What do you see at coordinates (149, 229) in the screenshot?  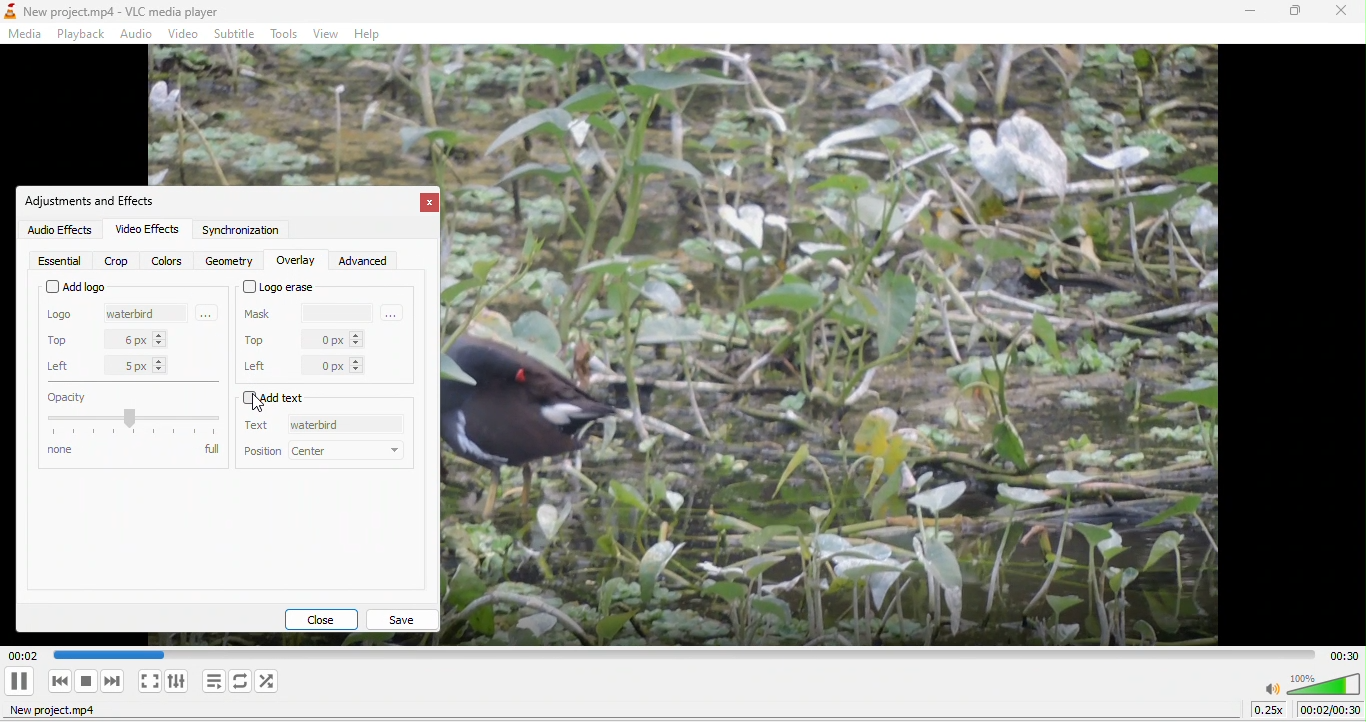 I see `video effects` at bounding box center [149, 229].